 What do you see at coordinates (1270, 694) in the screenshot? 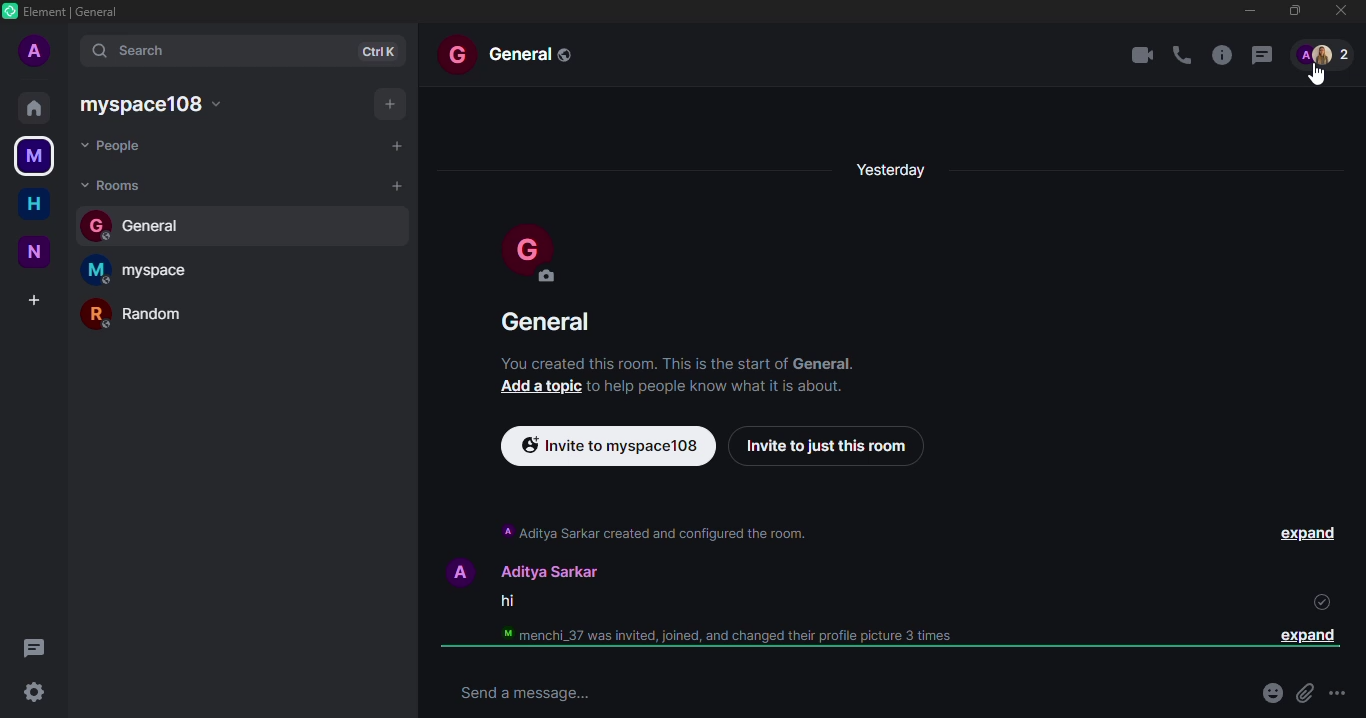
I see `emoji` at bounding box center [1270, 694].